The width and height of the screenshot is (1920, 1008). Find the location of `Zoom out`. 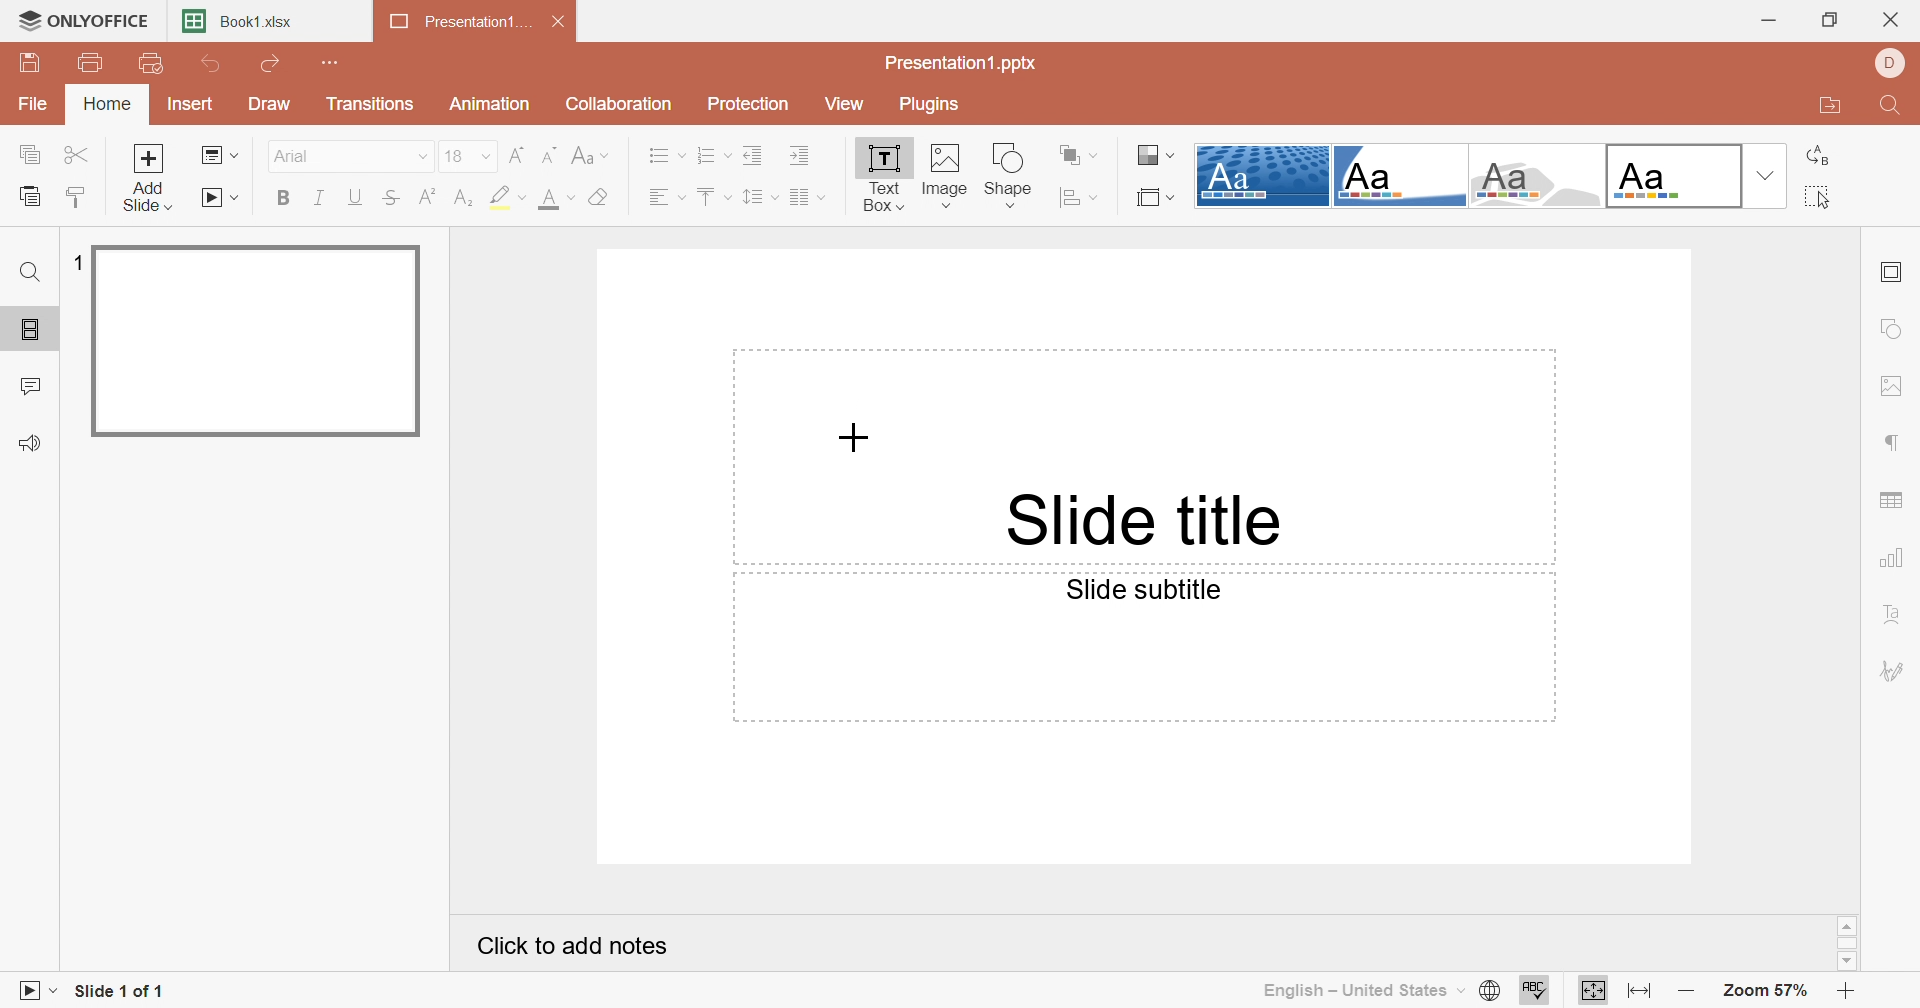

Zoom out is located at coordinates (1690, 990).